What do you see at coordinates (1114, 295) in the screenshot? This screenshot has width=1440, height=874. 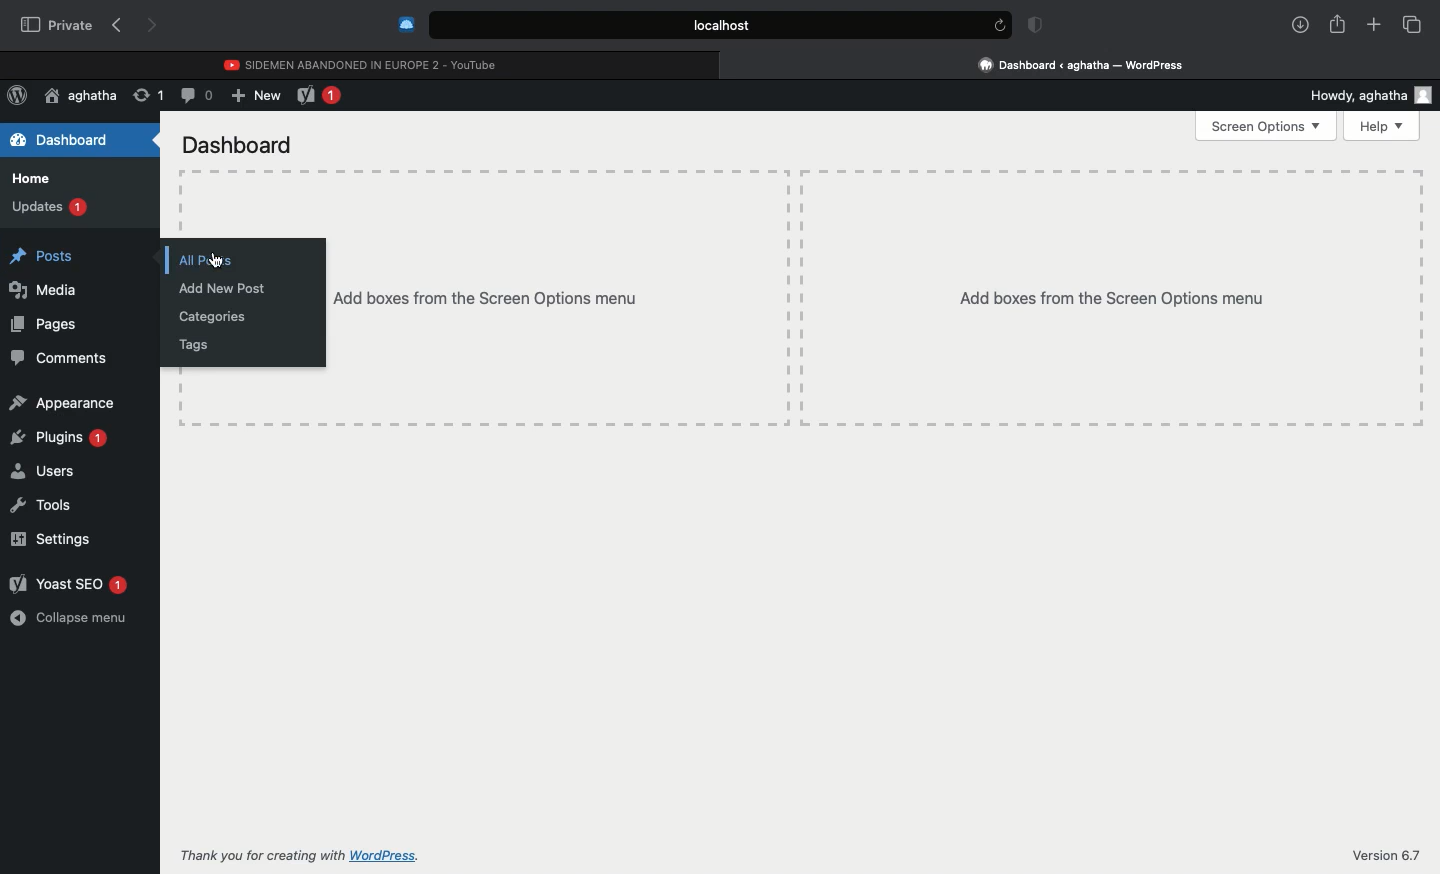 I see `Add boxes from the screen options menu` at bounding box center [1114, 295].